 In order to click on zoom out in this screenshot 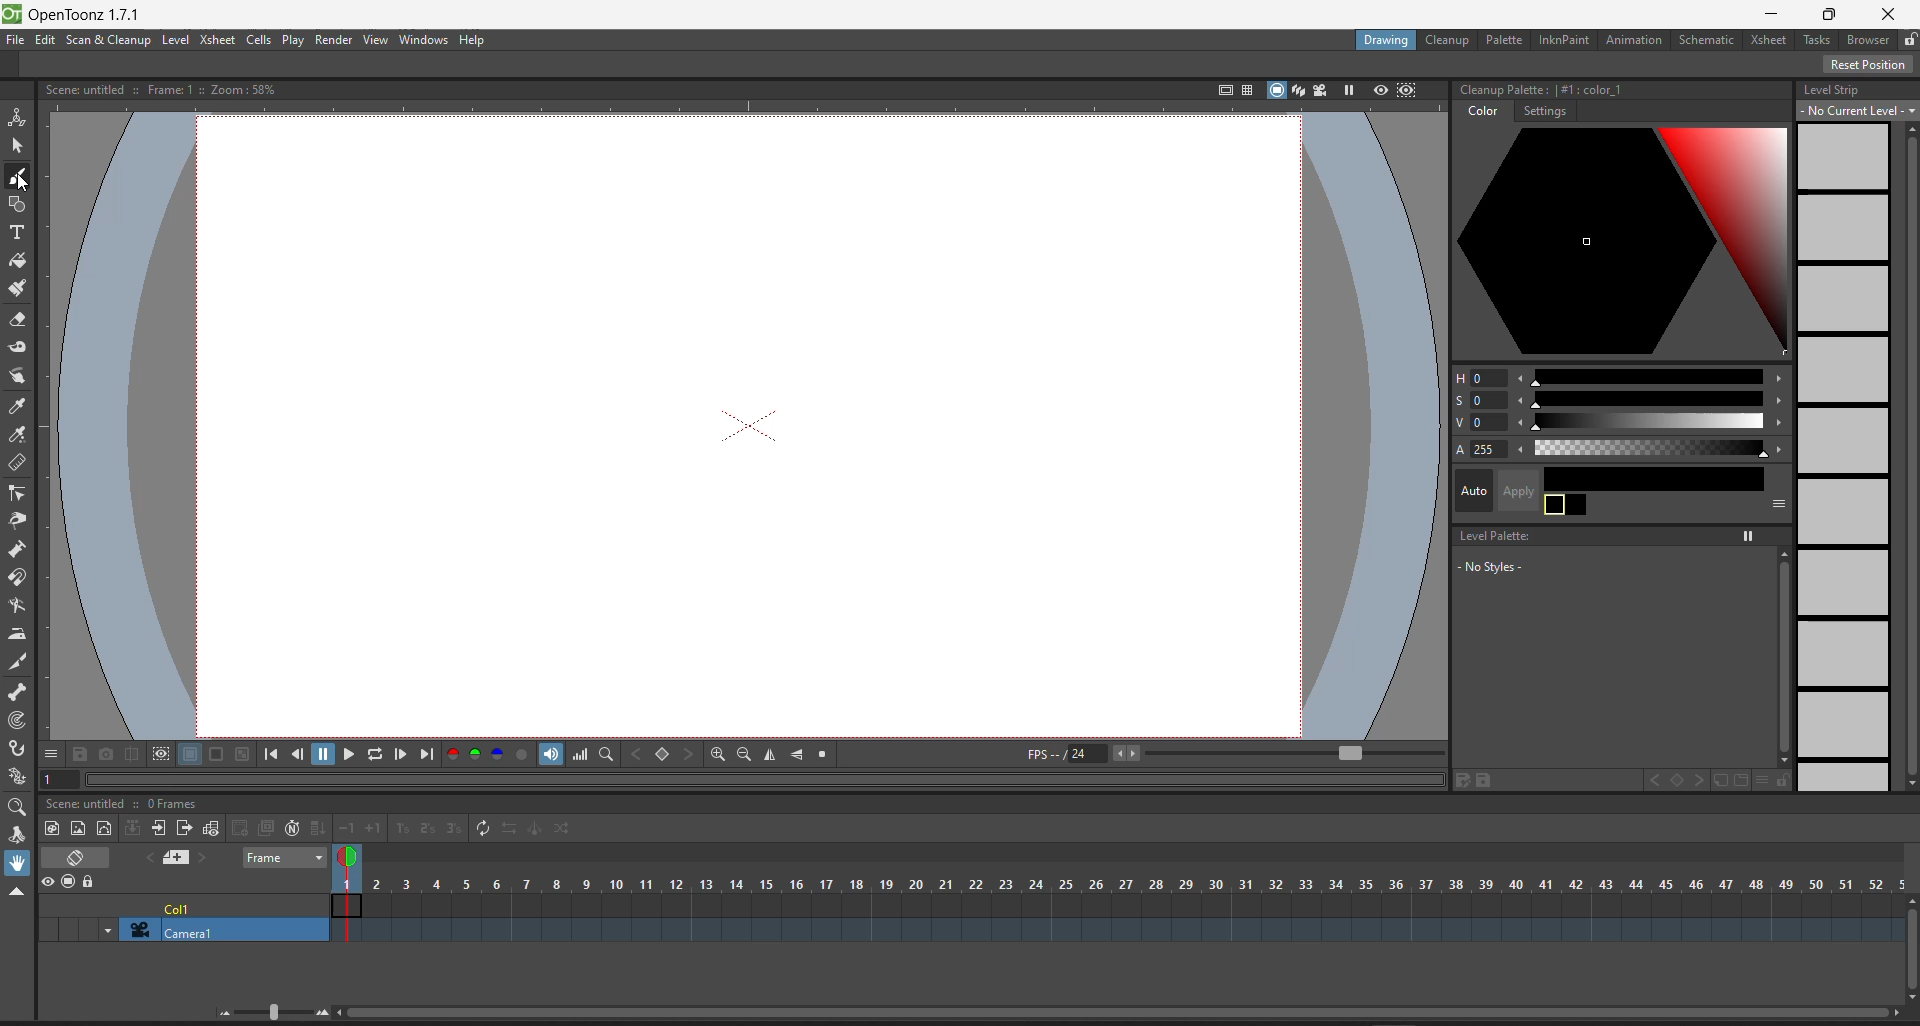, I will do `click(222, 1017)`.